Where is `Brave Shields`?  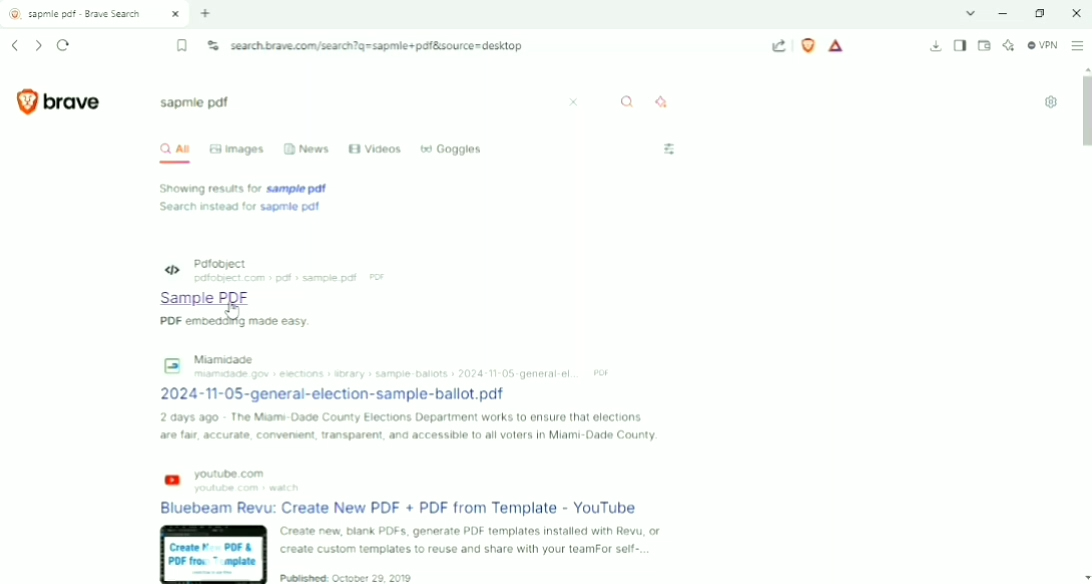 Brave Shields is located at coordinates (808, 45).